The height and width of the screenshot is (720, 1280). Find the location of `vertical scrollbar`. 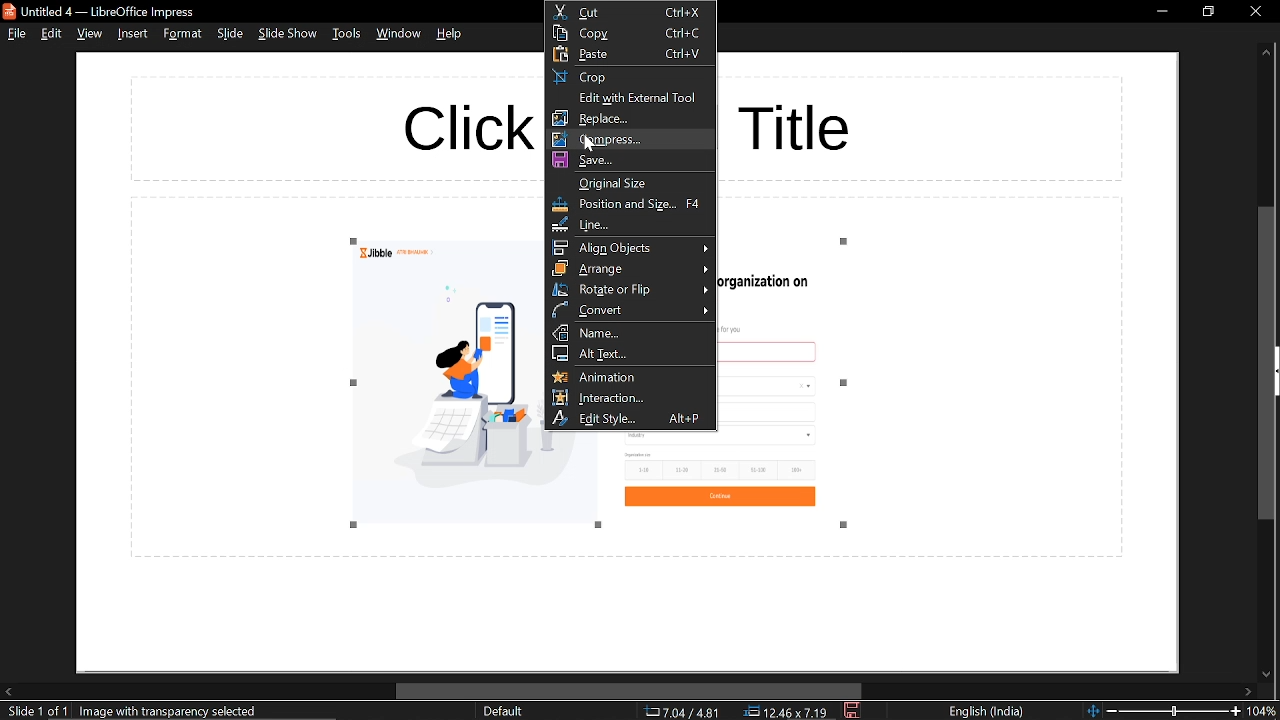

vertical scrollbar is located at coordinates (1267, 363).